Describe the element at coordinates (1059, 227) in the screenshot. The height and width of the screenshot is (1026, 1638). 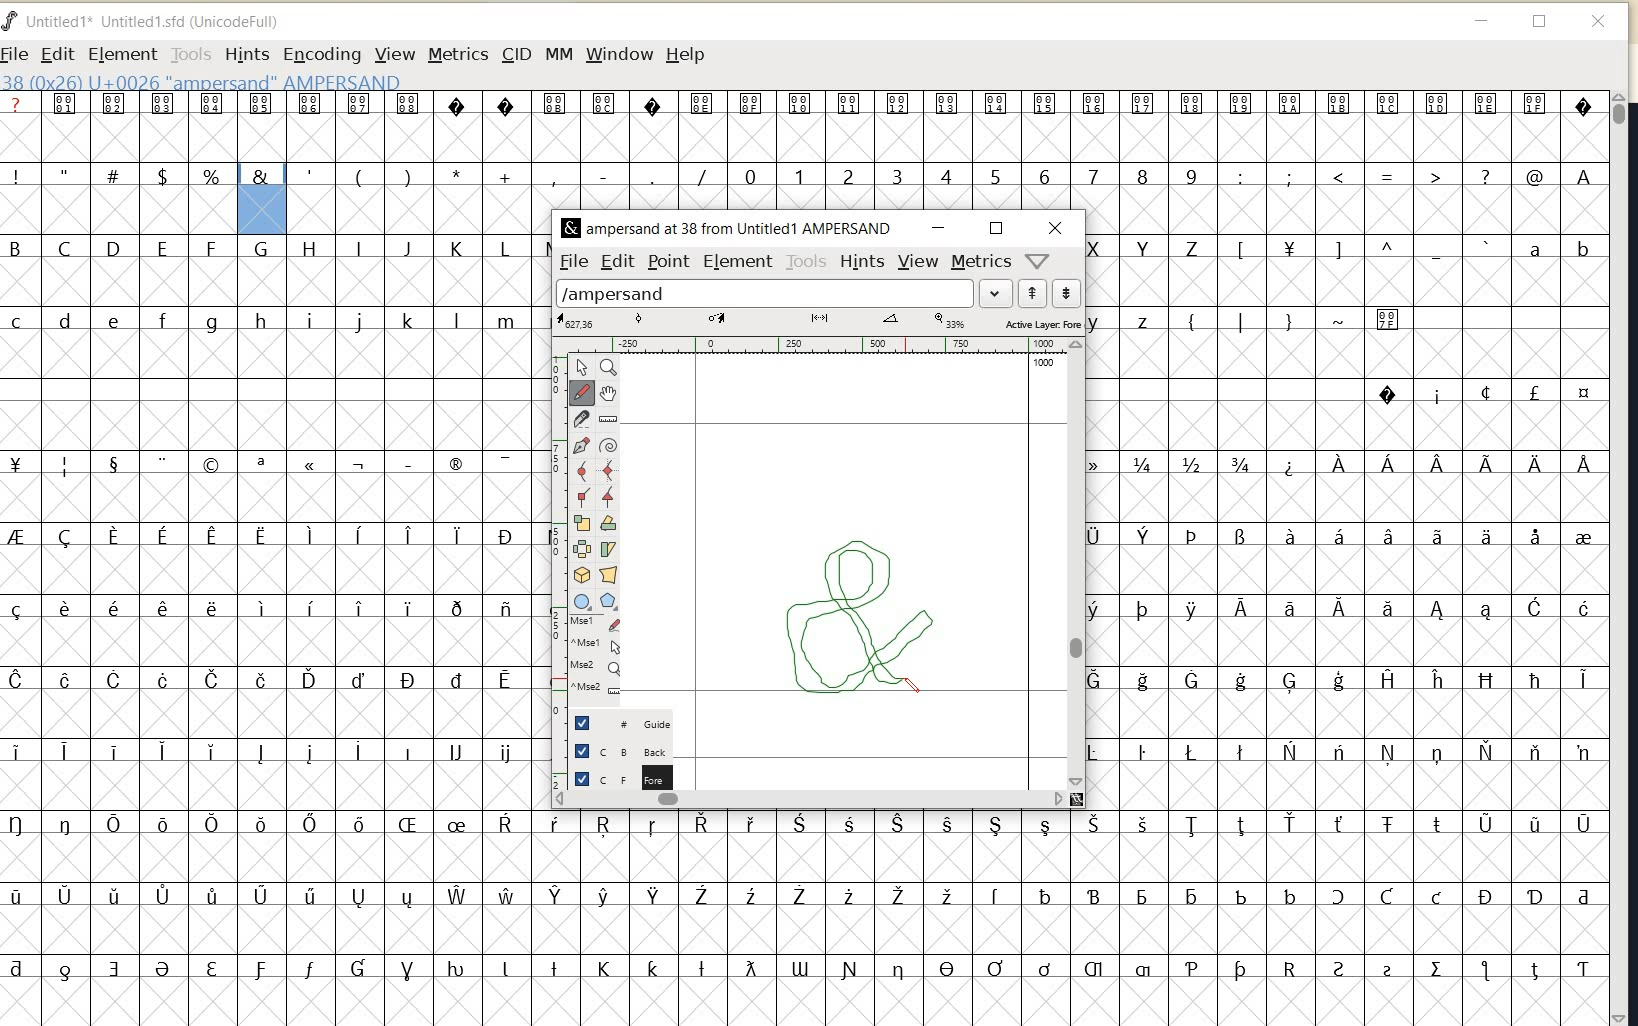
I see `CLOSE` at that location.